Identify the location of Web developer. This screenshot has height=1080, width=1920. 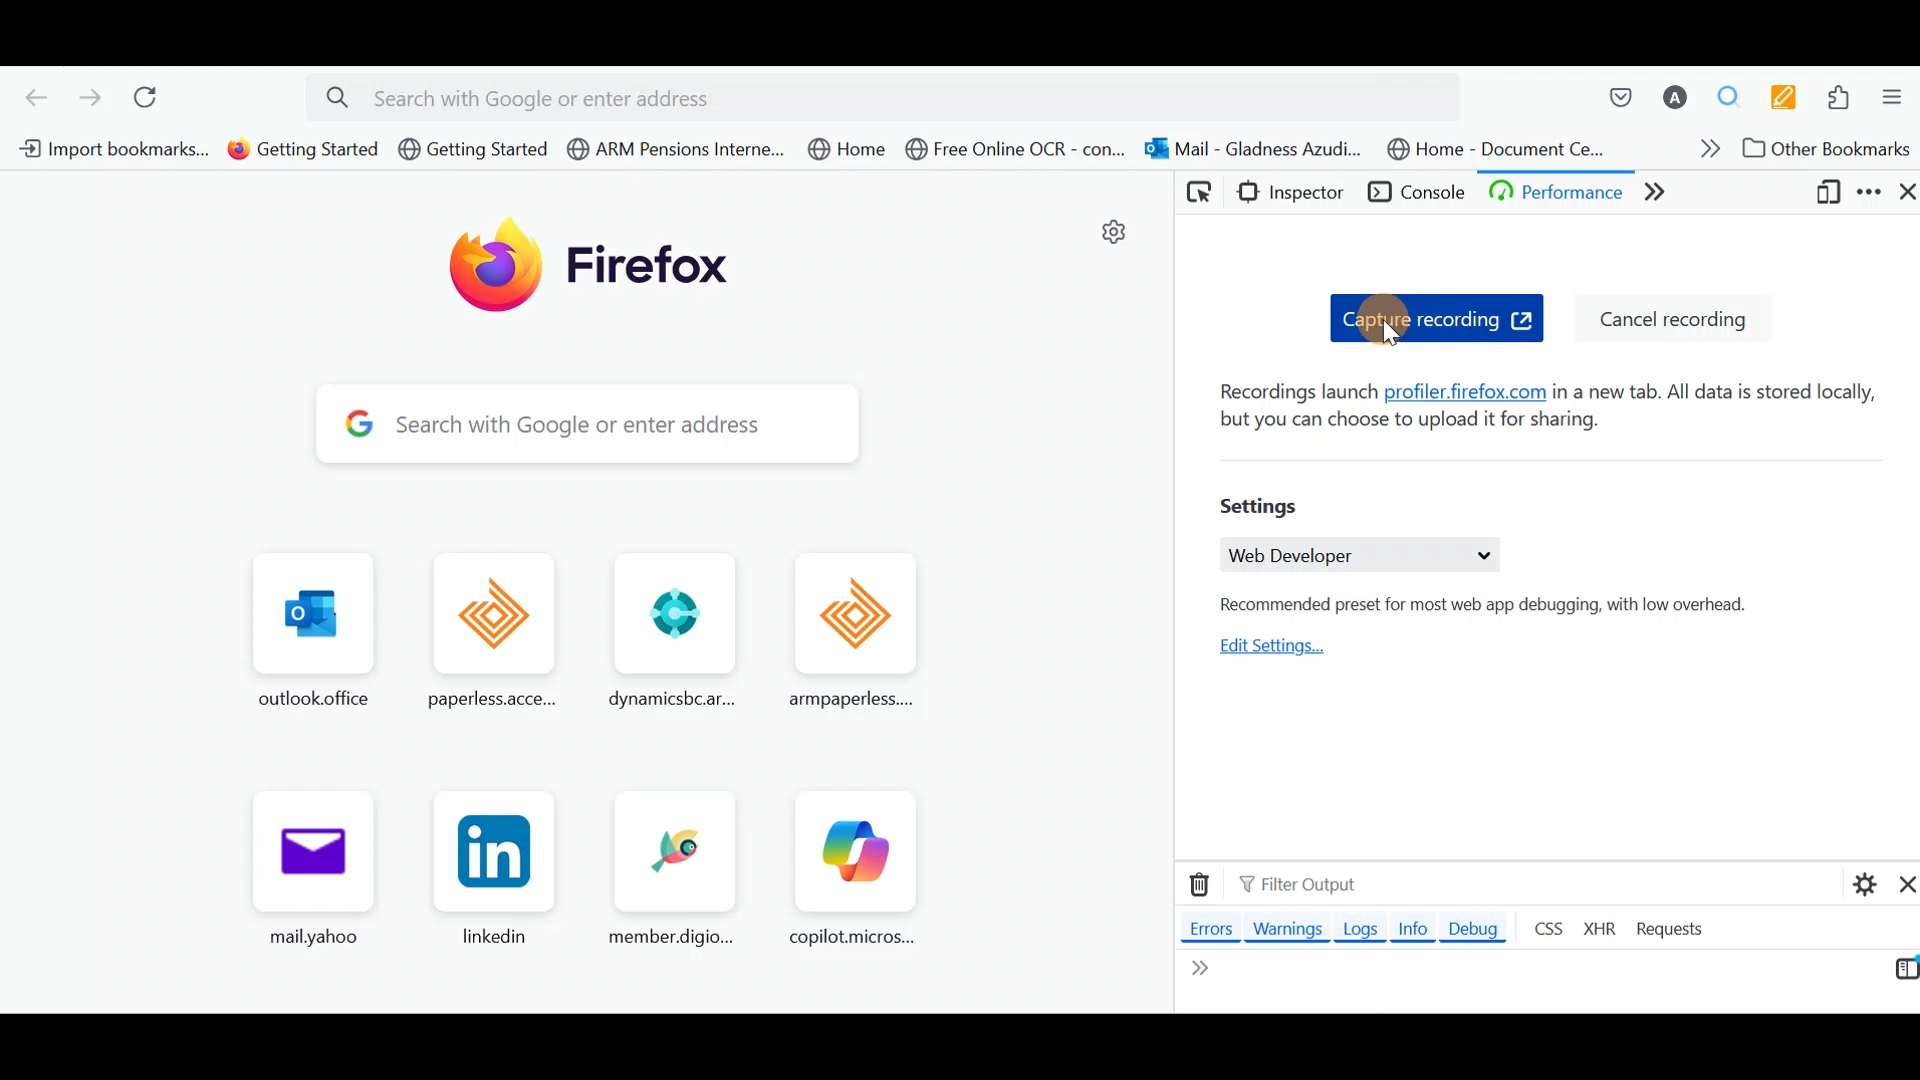
(1480, 578).